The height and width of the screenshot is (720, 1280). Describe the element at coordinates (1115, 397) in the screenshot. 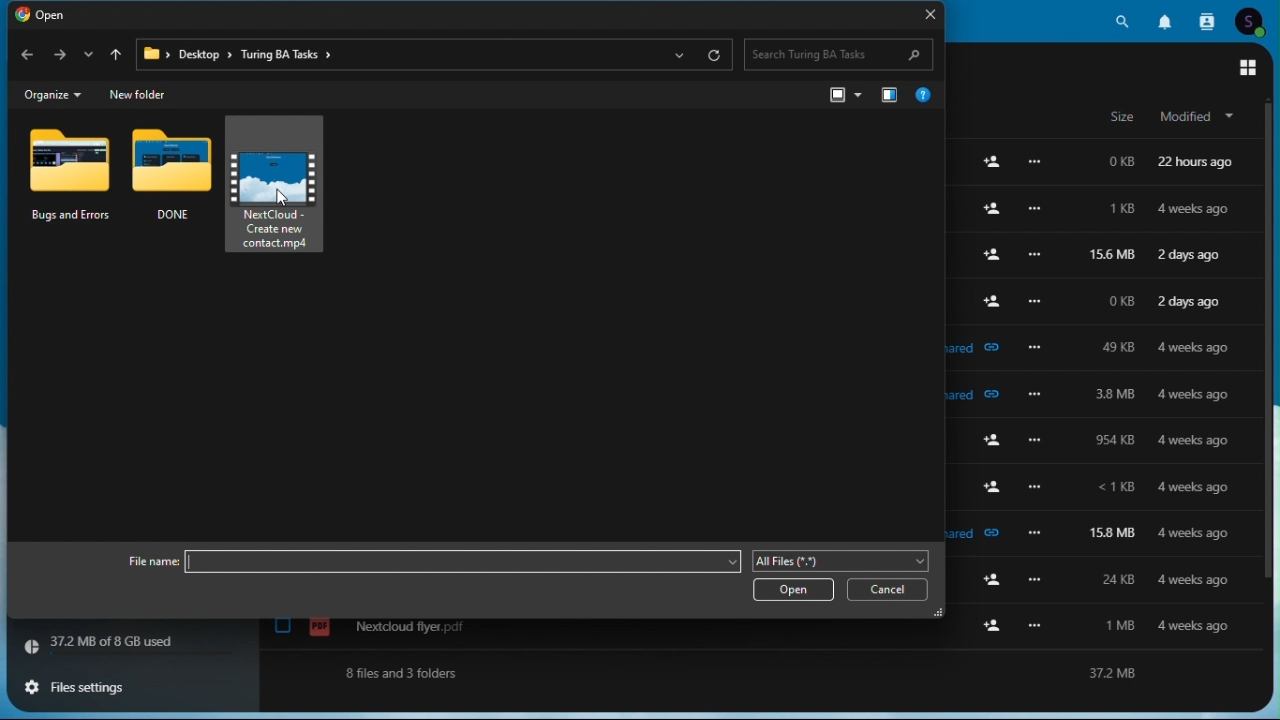

I see `3.8mb` at that location.